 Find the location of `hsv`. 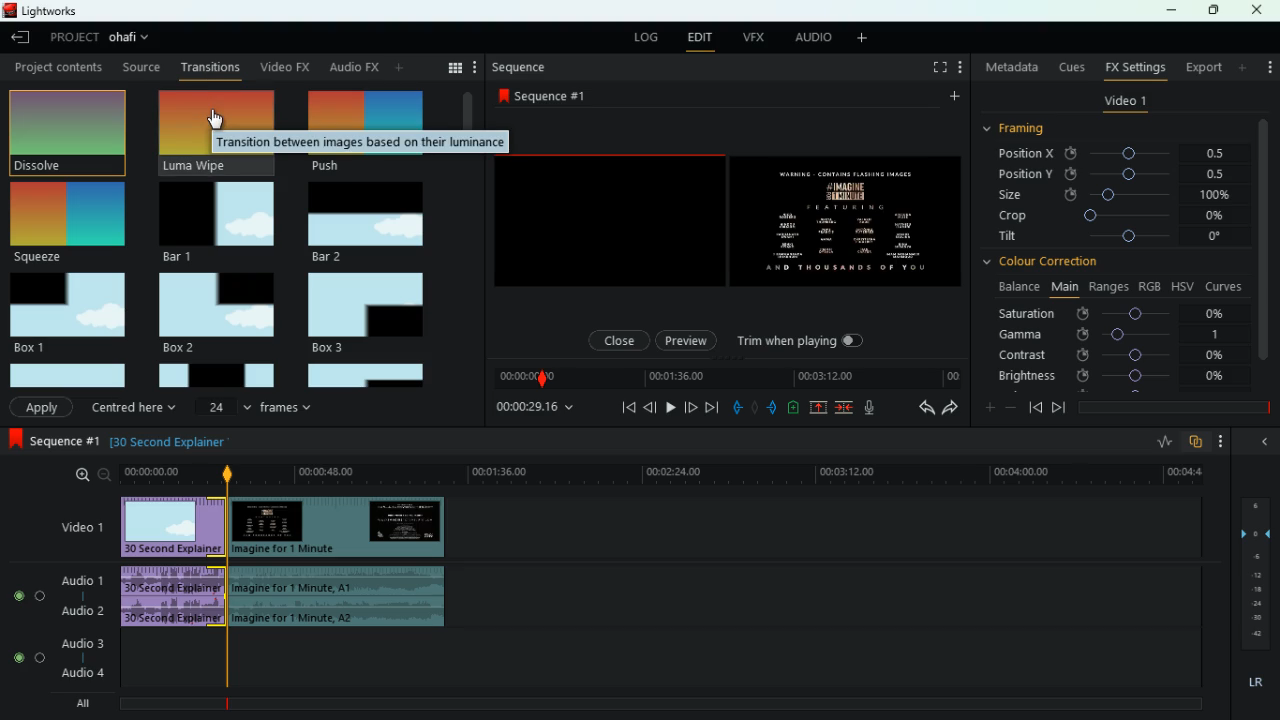

hsv is located at coordinates (1181, 285).